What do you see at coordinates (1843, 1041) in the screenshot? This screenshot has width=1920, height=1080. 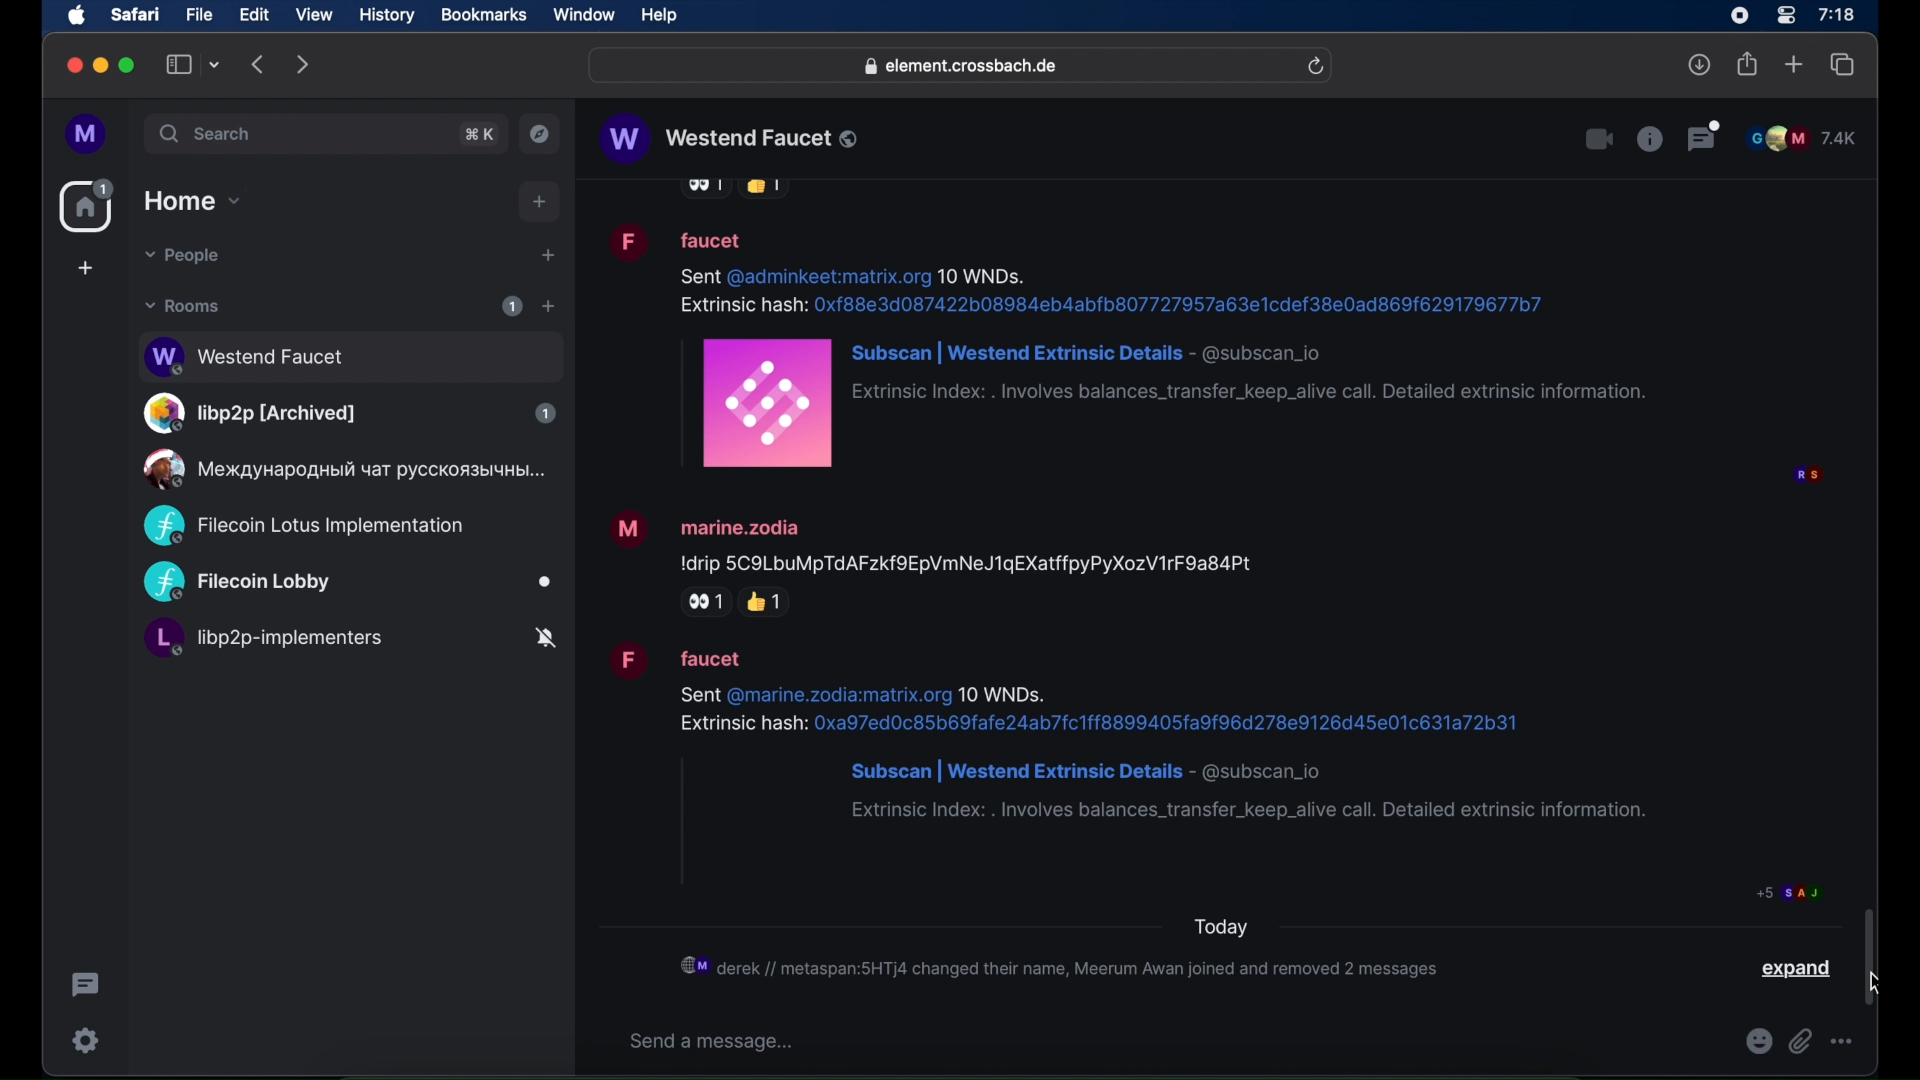 I see `more option` at bounding box center [1843, 1041].